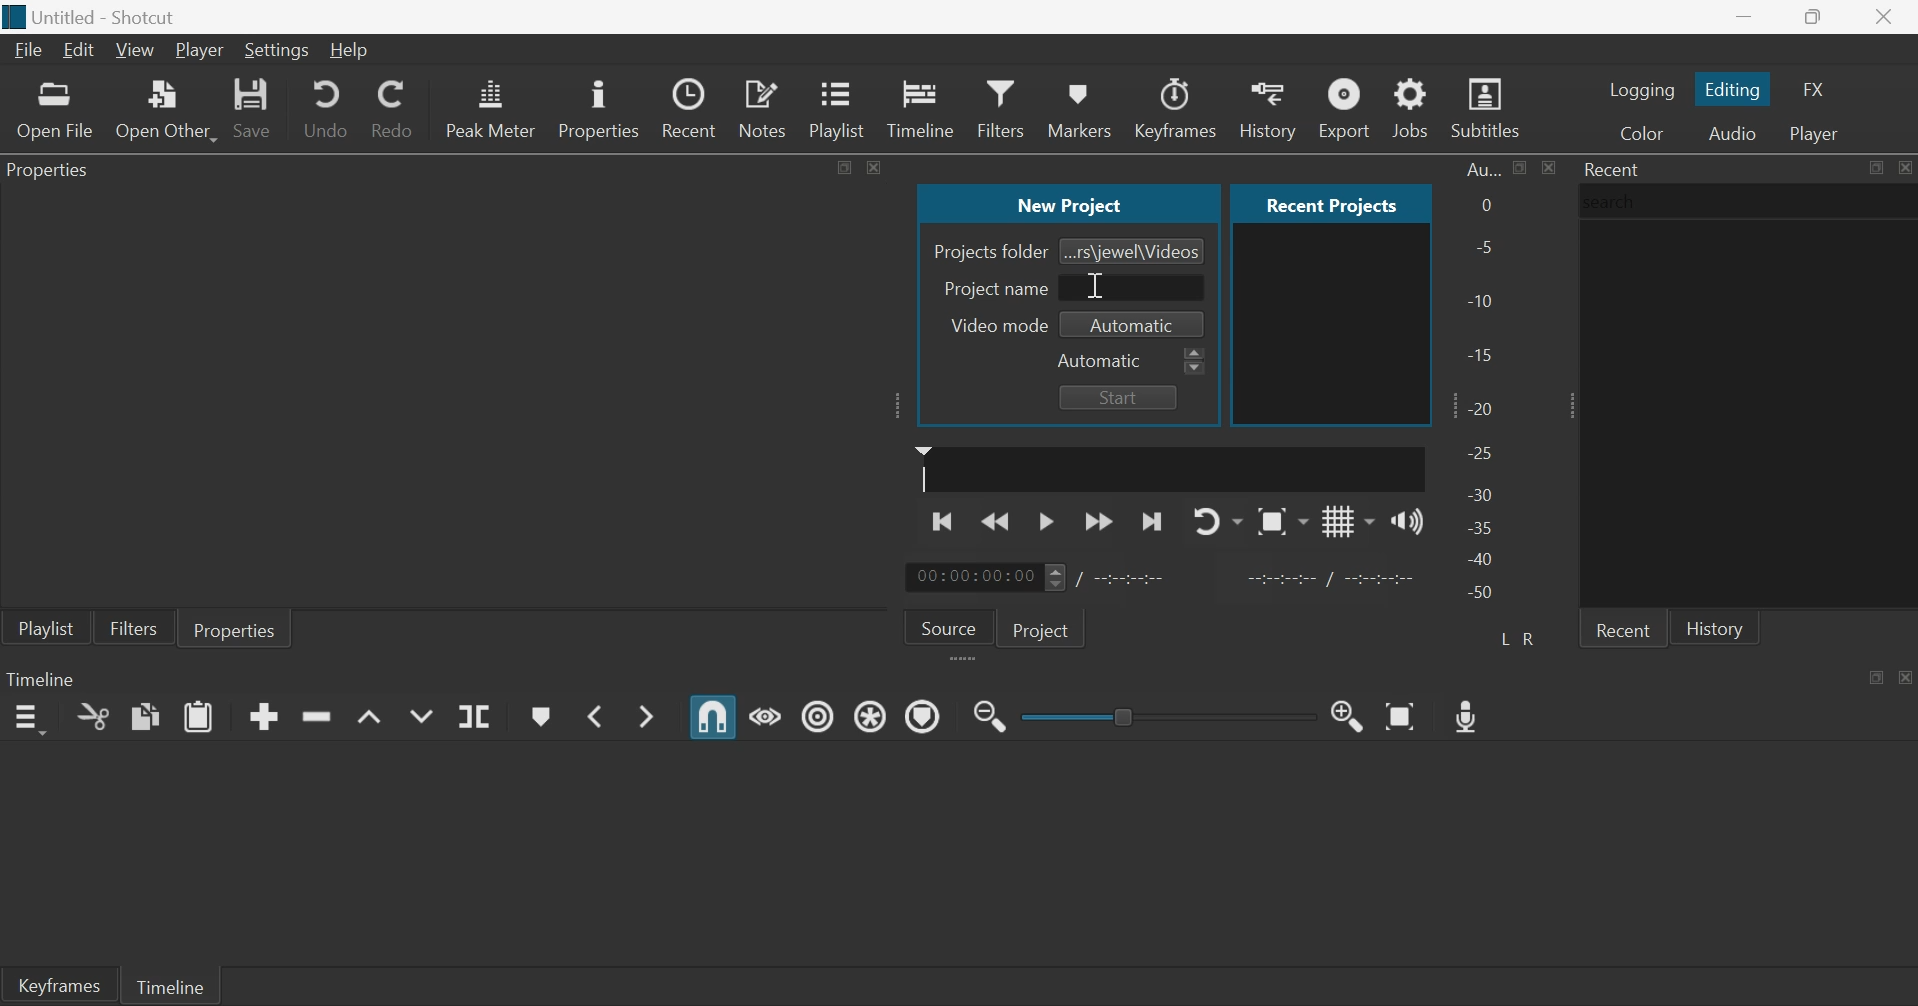  I want to click on Zoom timeline to fit, so click(1403, 715).